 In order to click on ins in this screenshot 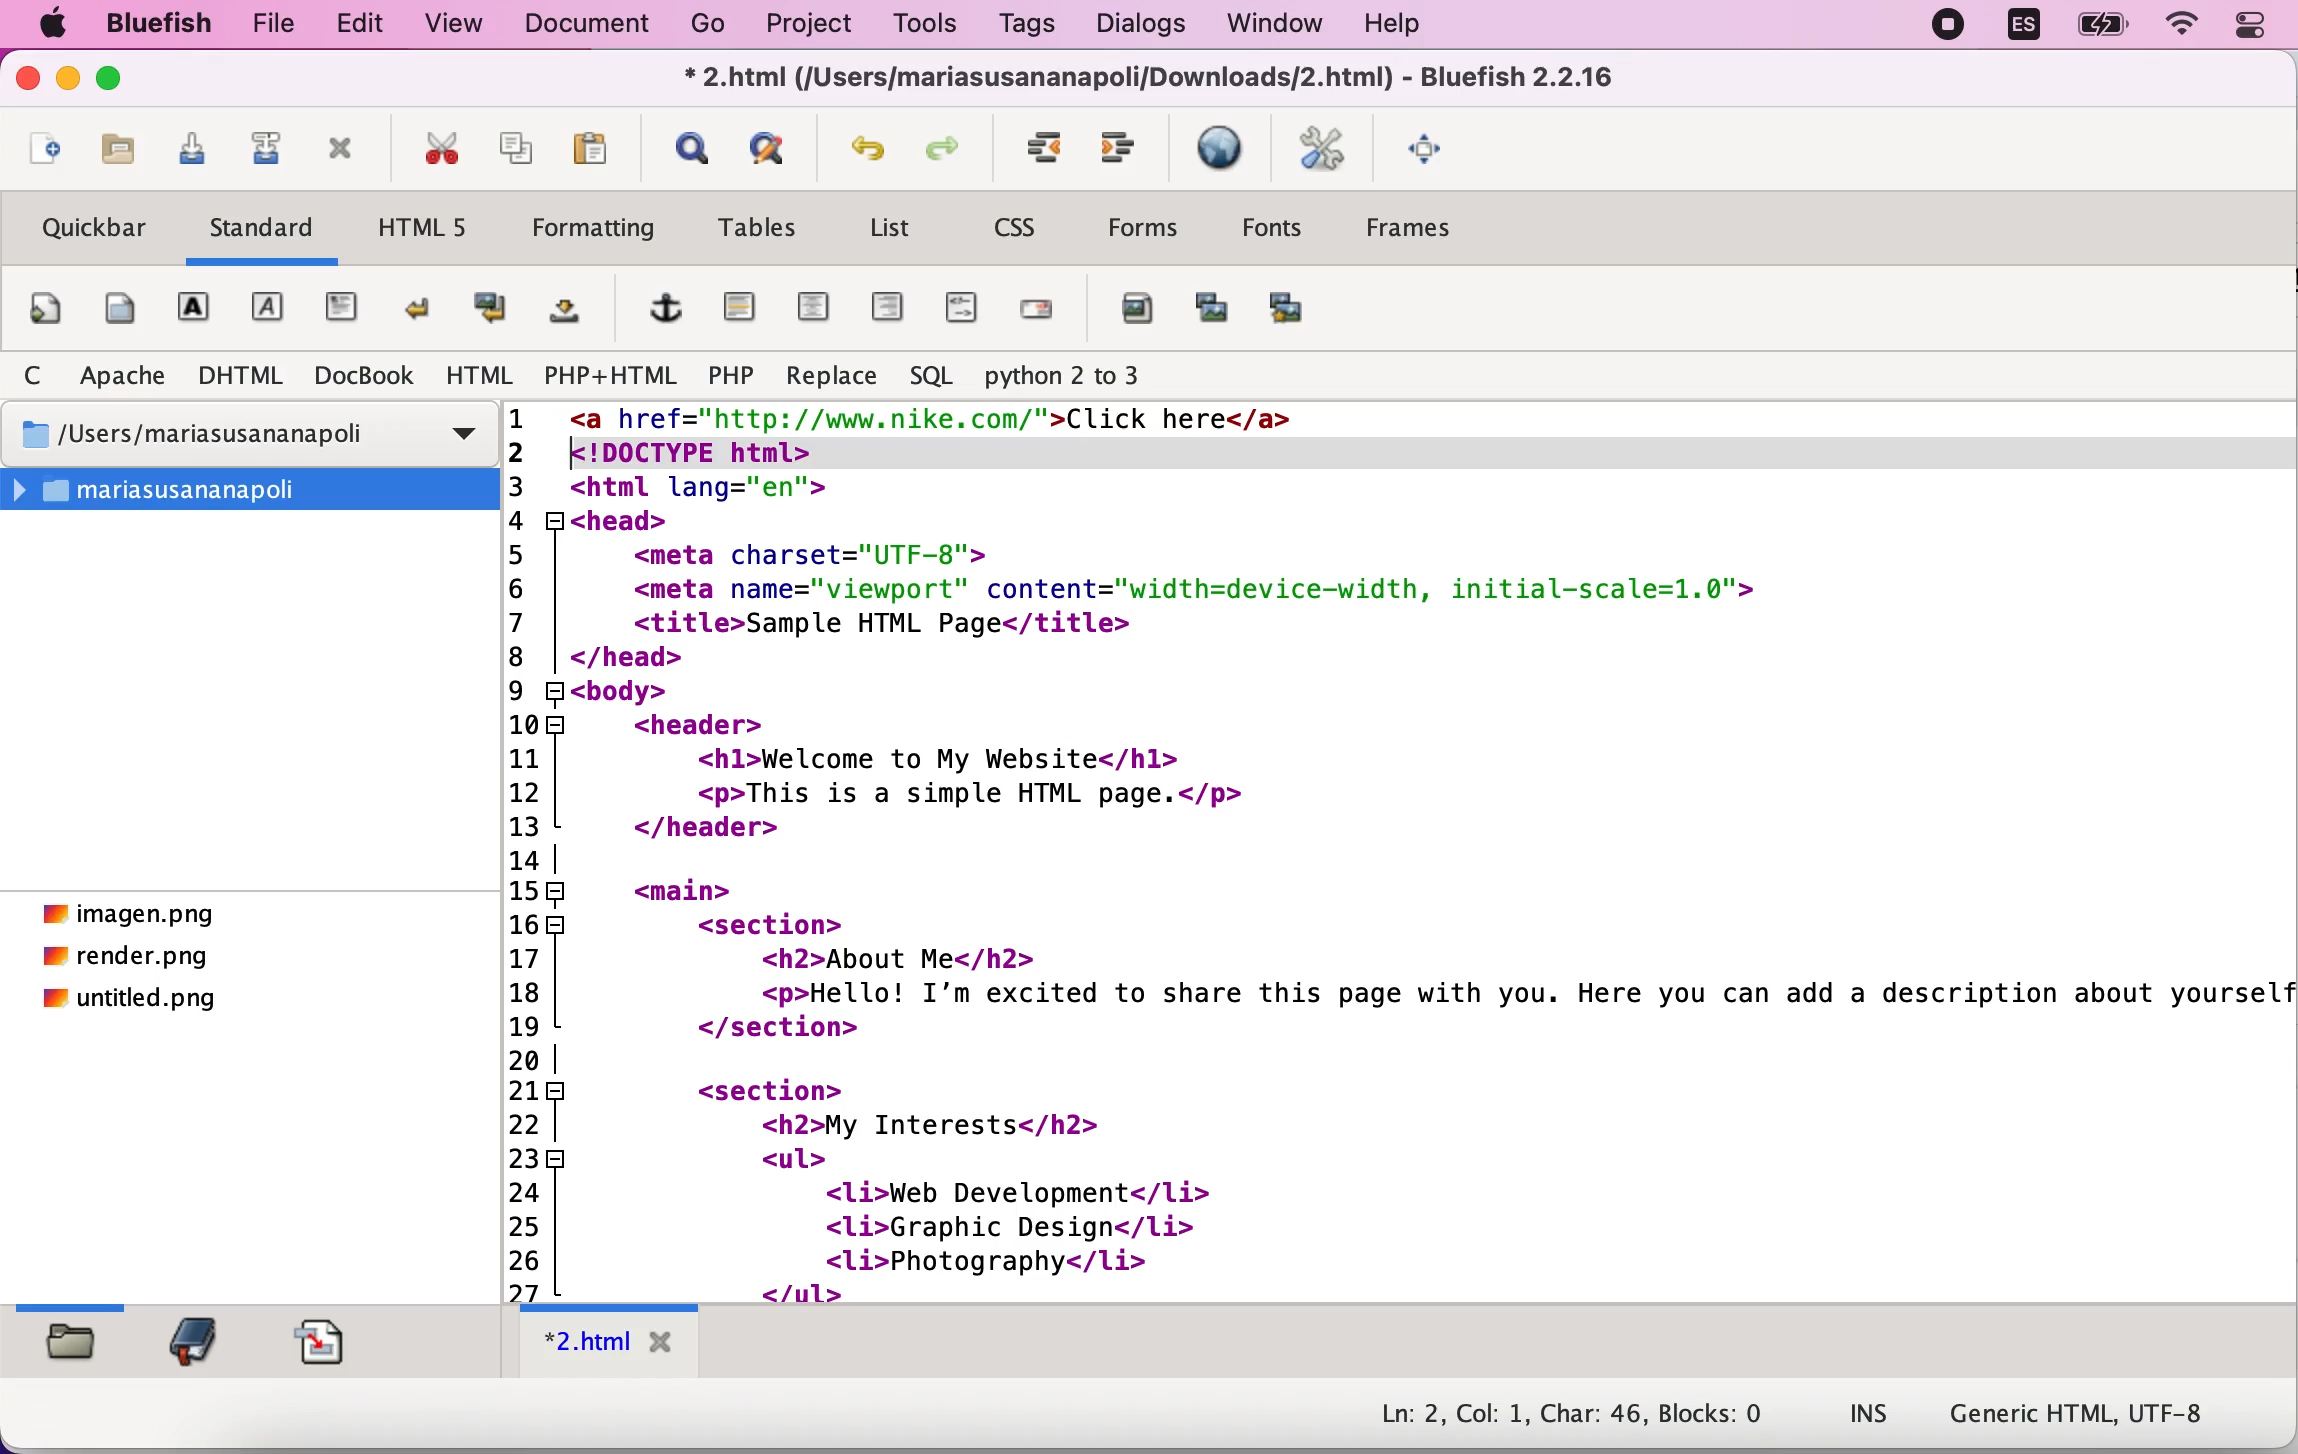, I will do `click(1874, 1413)`.